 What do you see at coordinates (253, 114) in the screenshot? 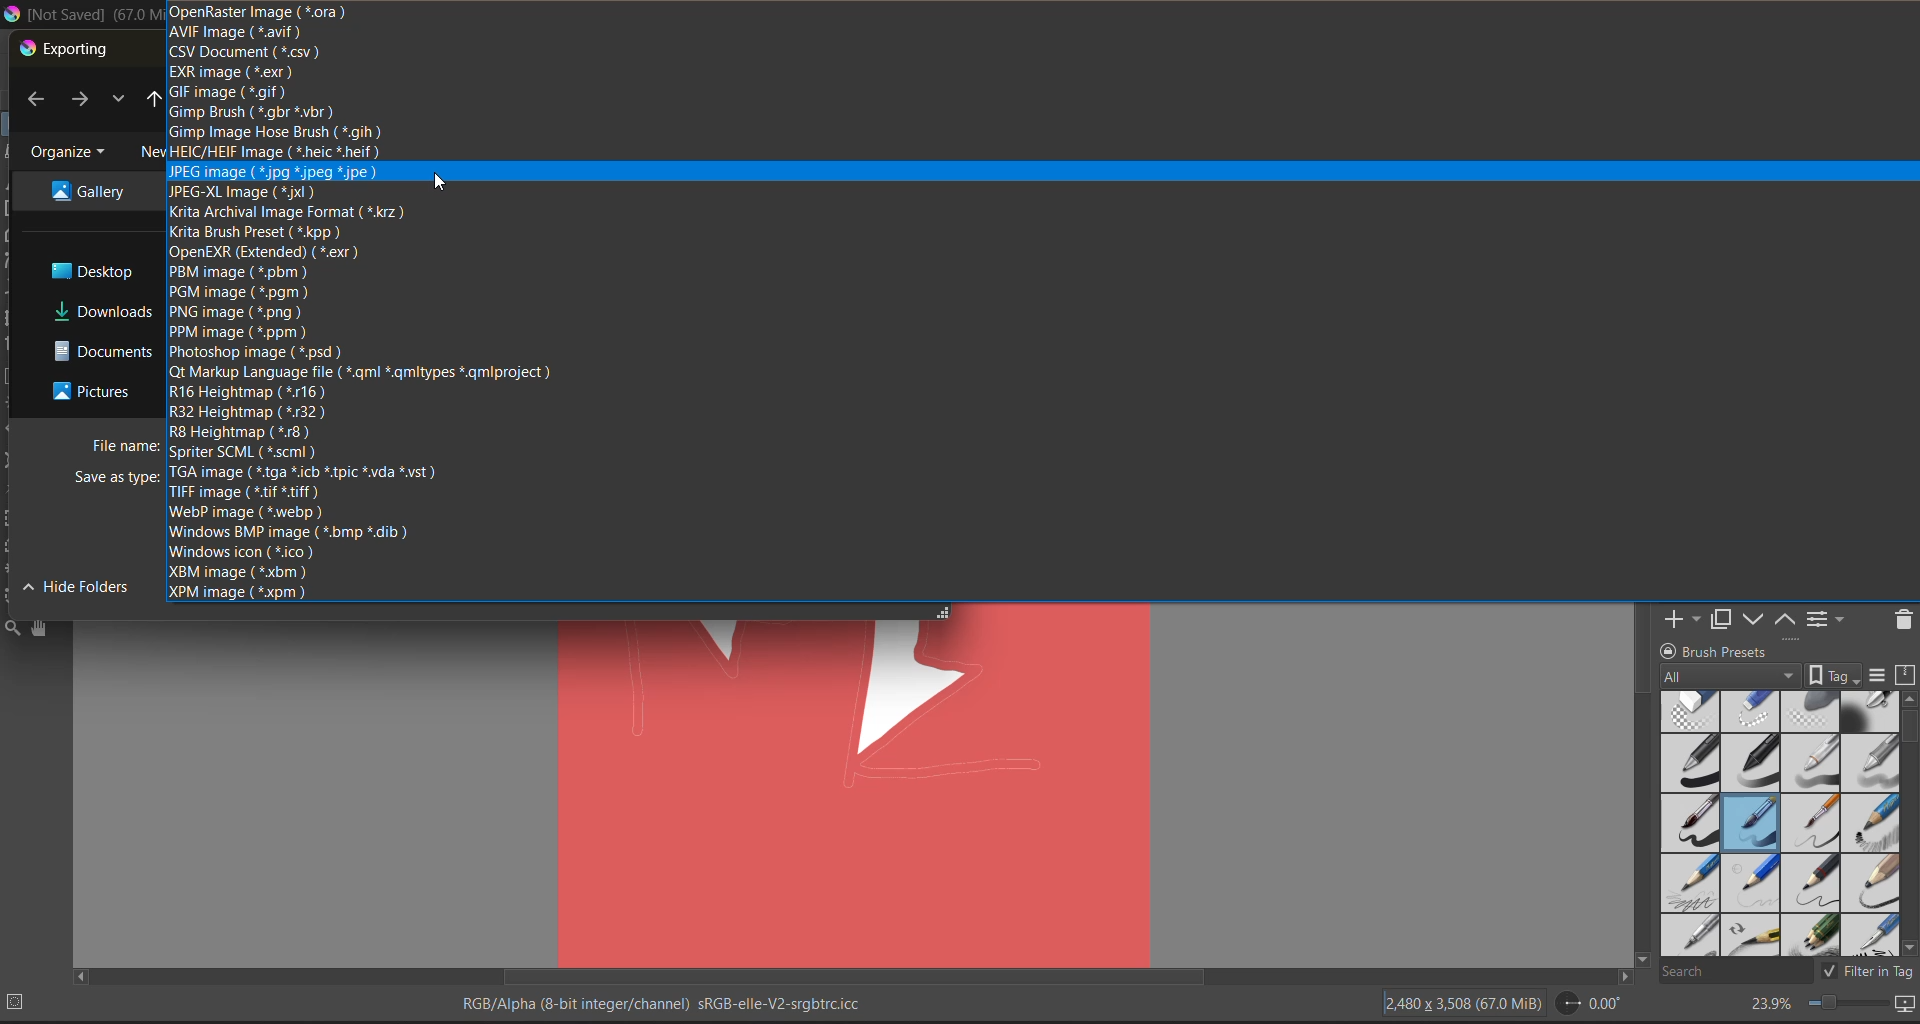
I see `gimp brush` at bounding box center [253, 114].